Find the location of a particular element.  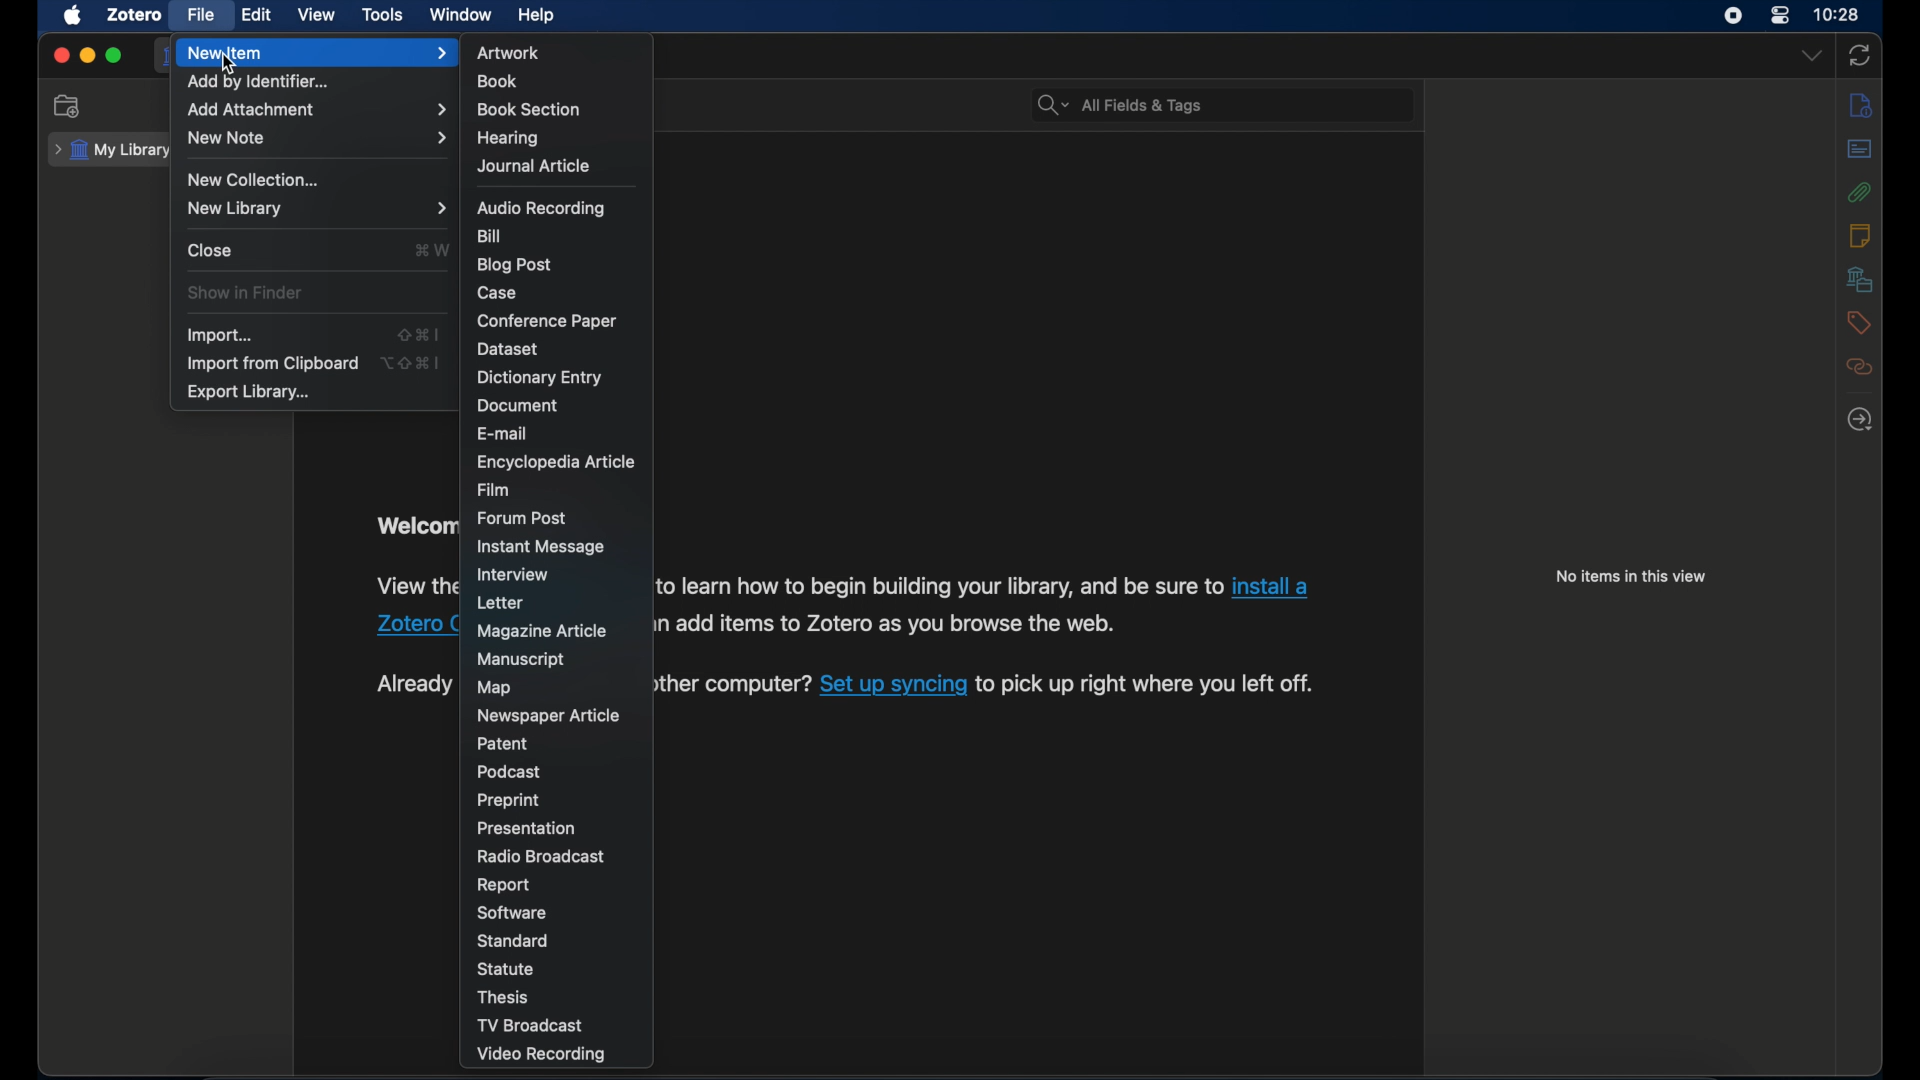

artwork is located at coordinates (508, 53).